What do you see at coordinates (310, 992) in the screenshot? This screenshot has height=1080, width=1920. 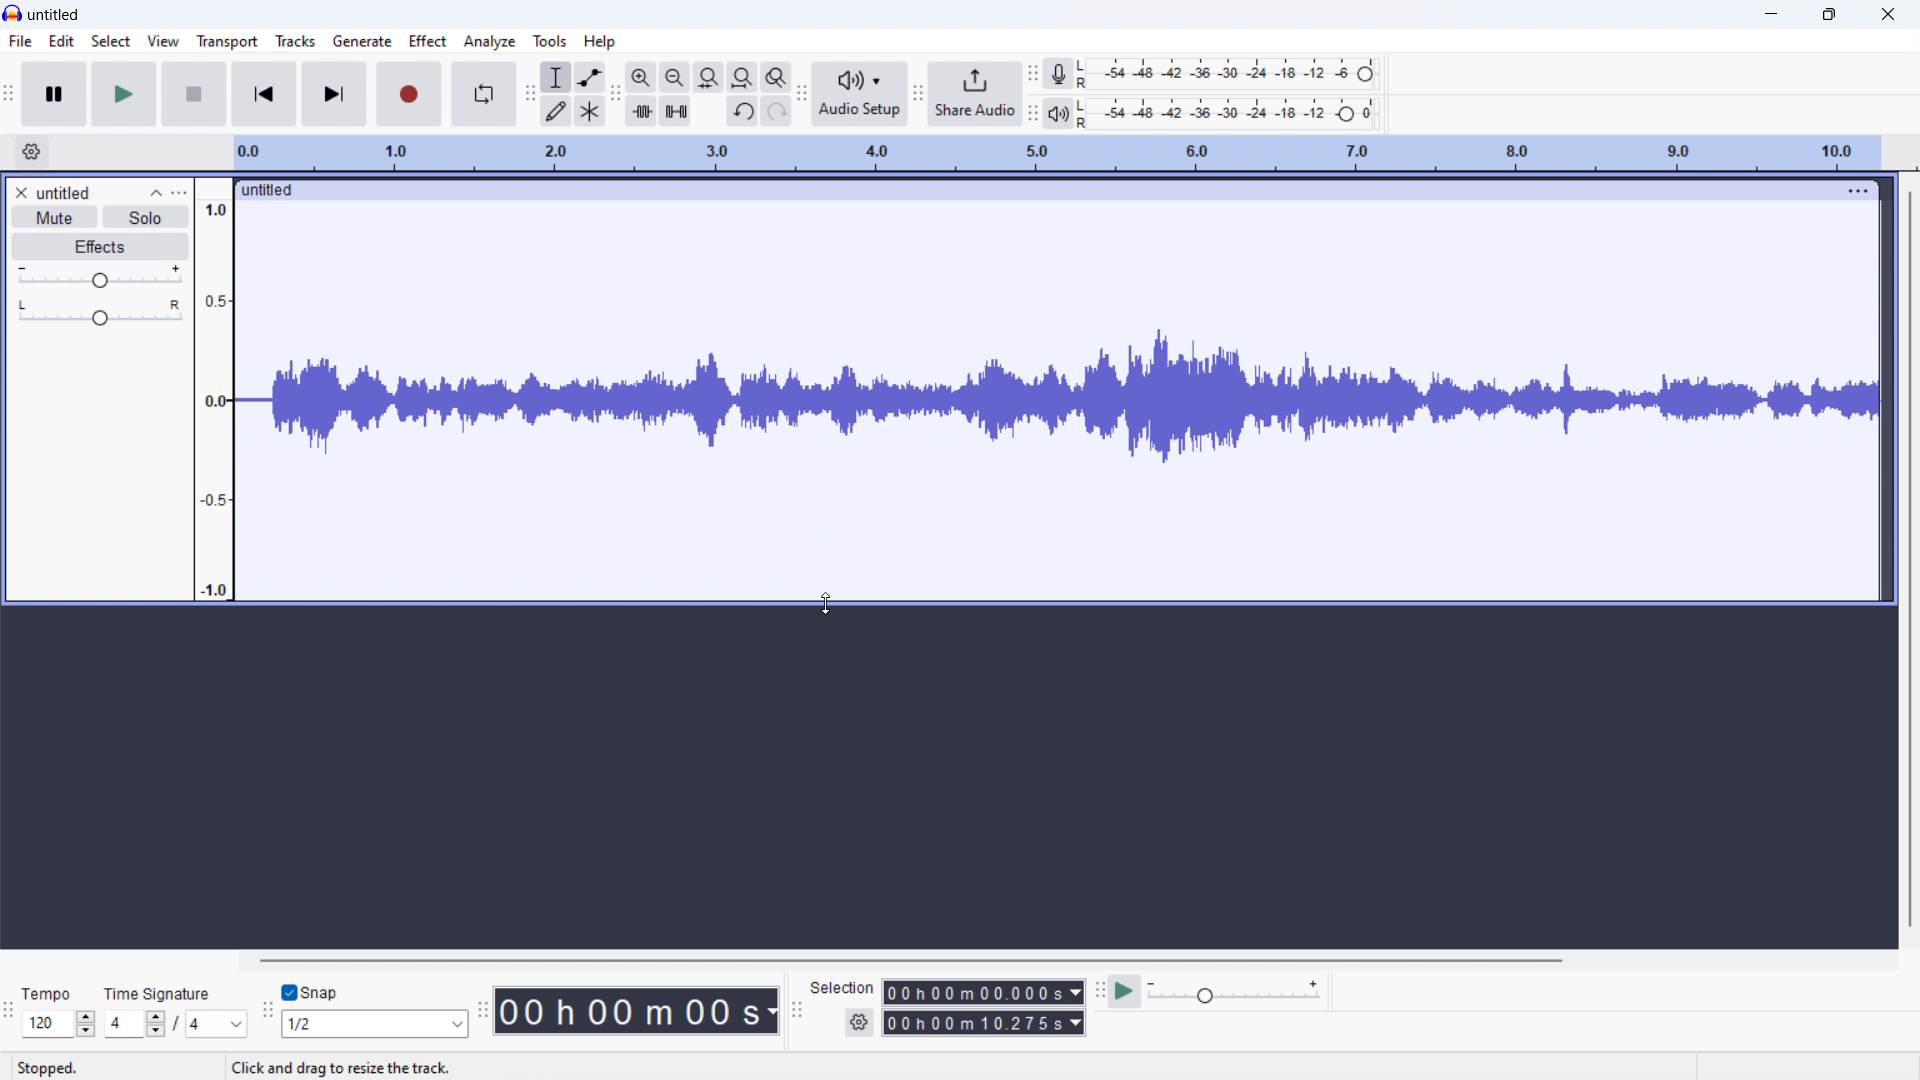 I see `toggle snap` at bounding box center [310, 992].